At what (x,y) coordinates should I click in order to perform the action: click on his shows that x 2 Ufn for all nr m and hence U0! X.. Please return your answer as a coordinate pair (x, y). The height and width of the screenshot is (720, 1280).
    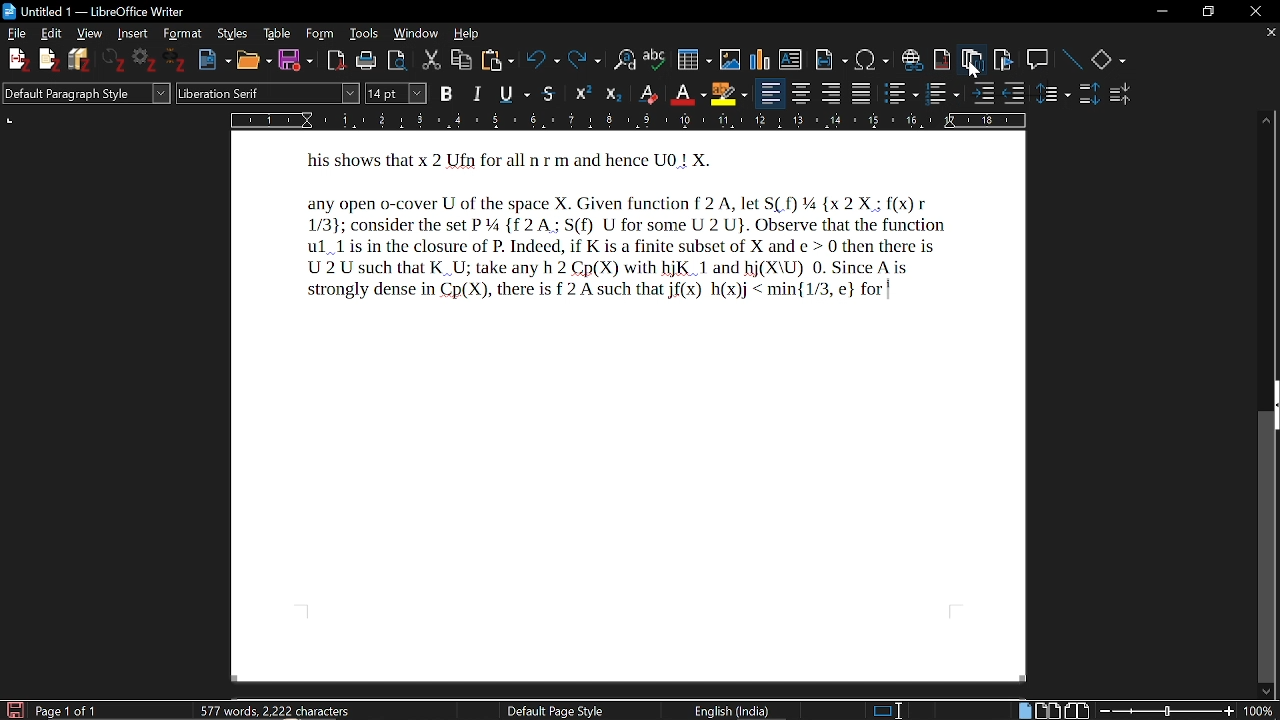
    Looking at the image, I should click on (511, 163).